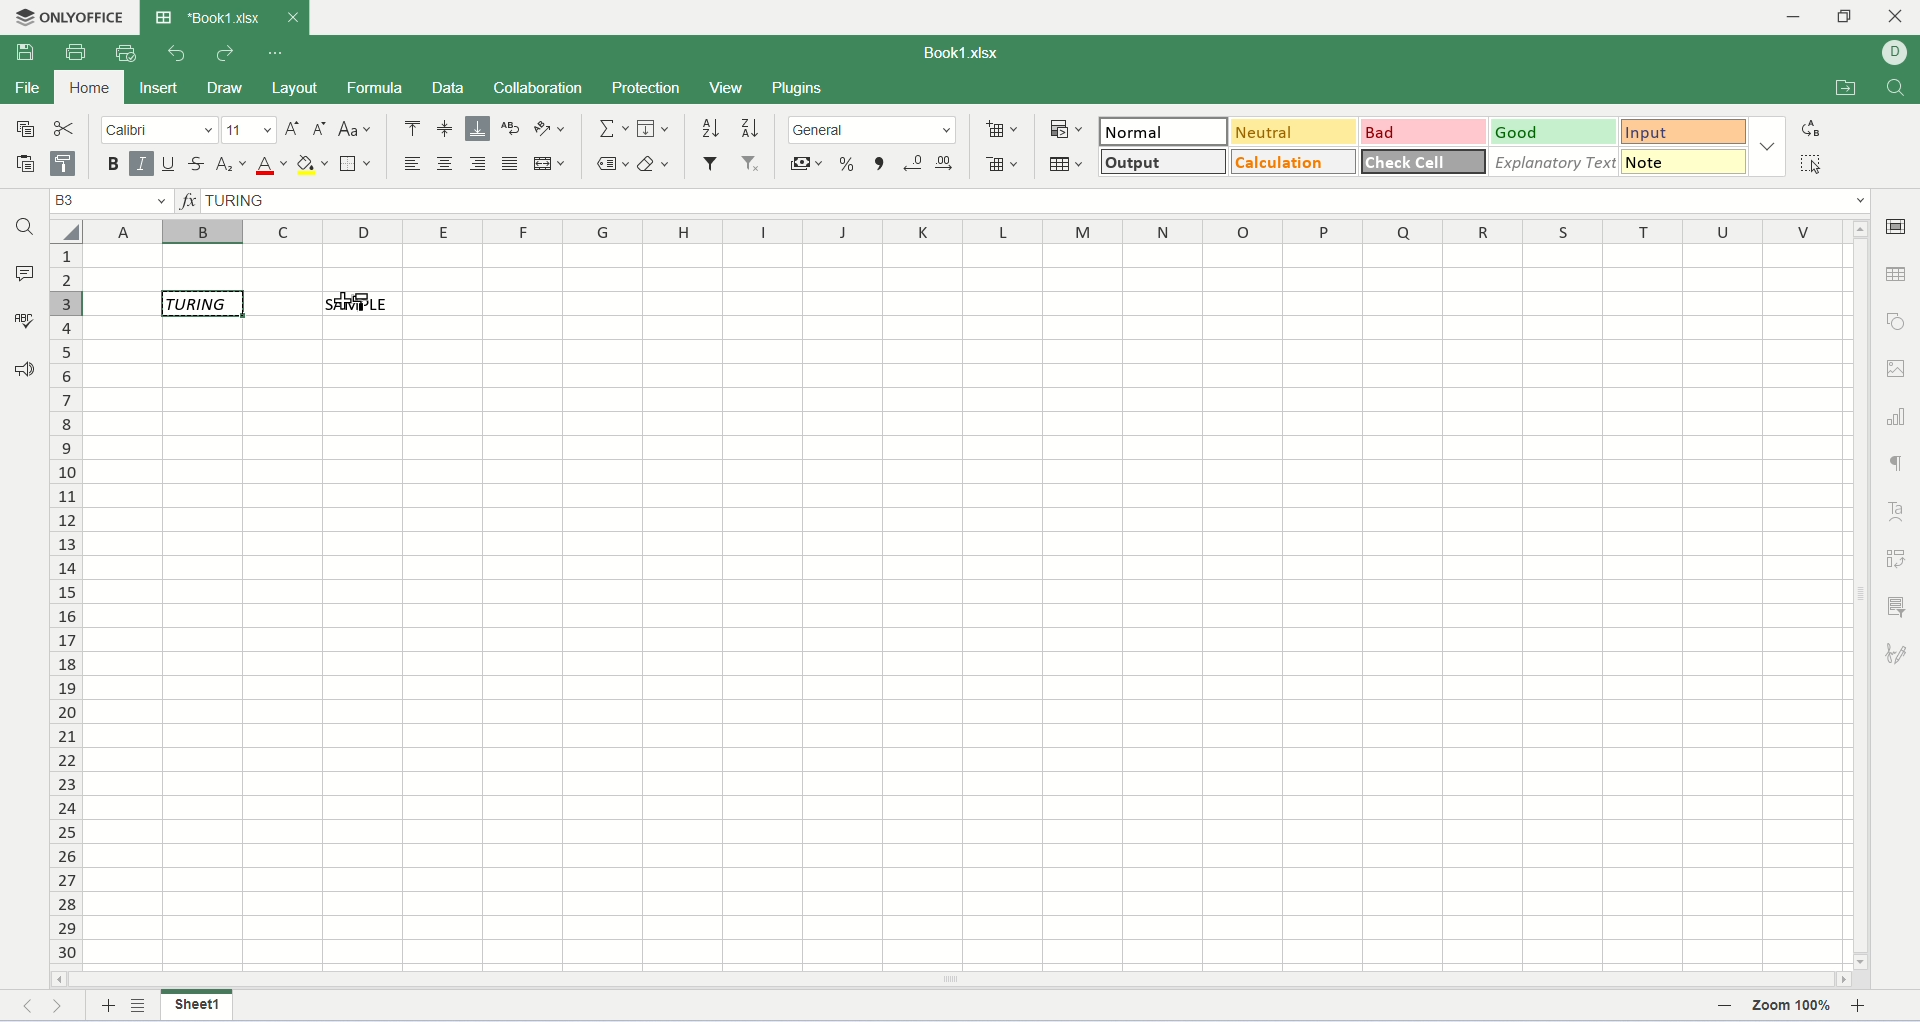 The image size is (1920, 1022). Describe the element at coordinates (1900, 225) in the screenshot. I see `cell settings` at that location.